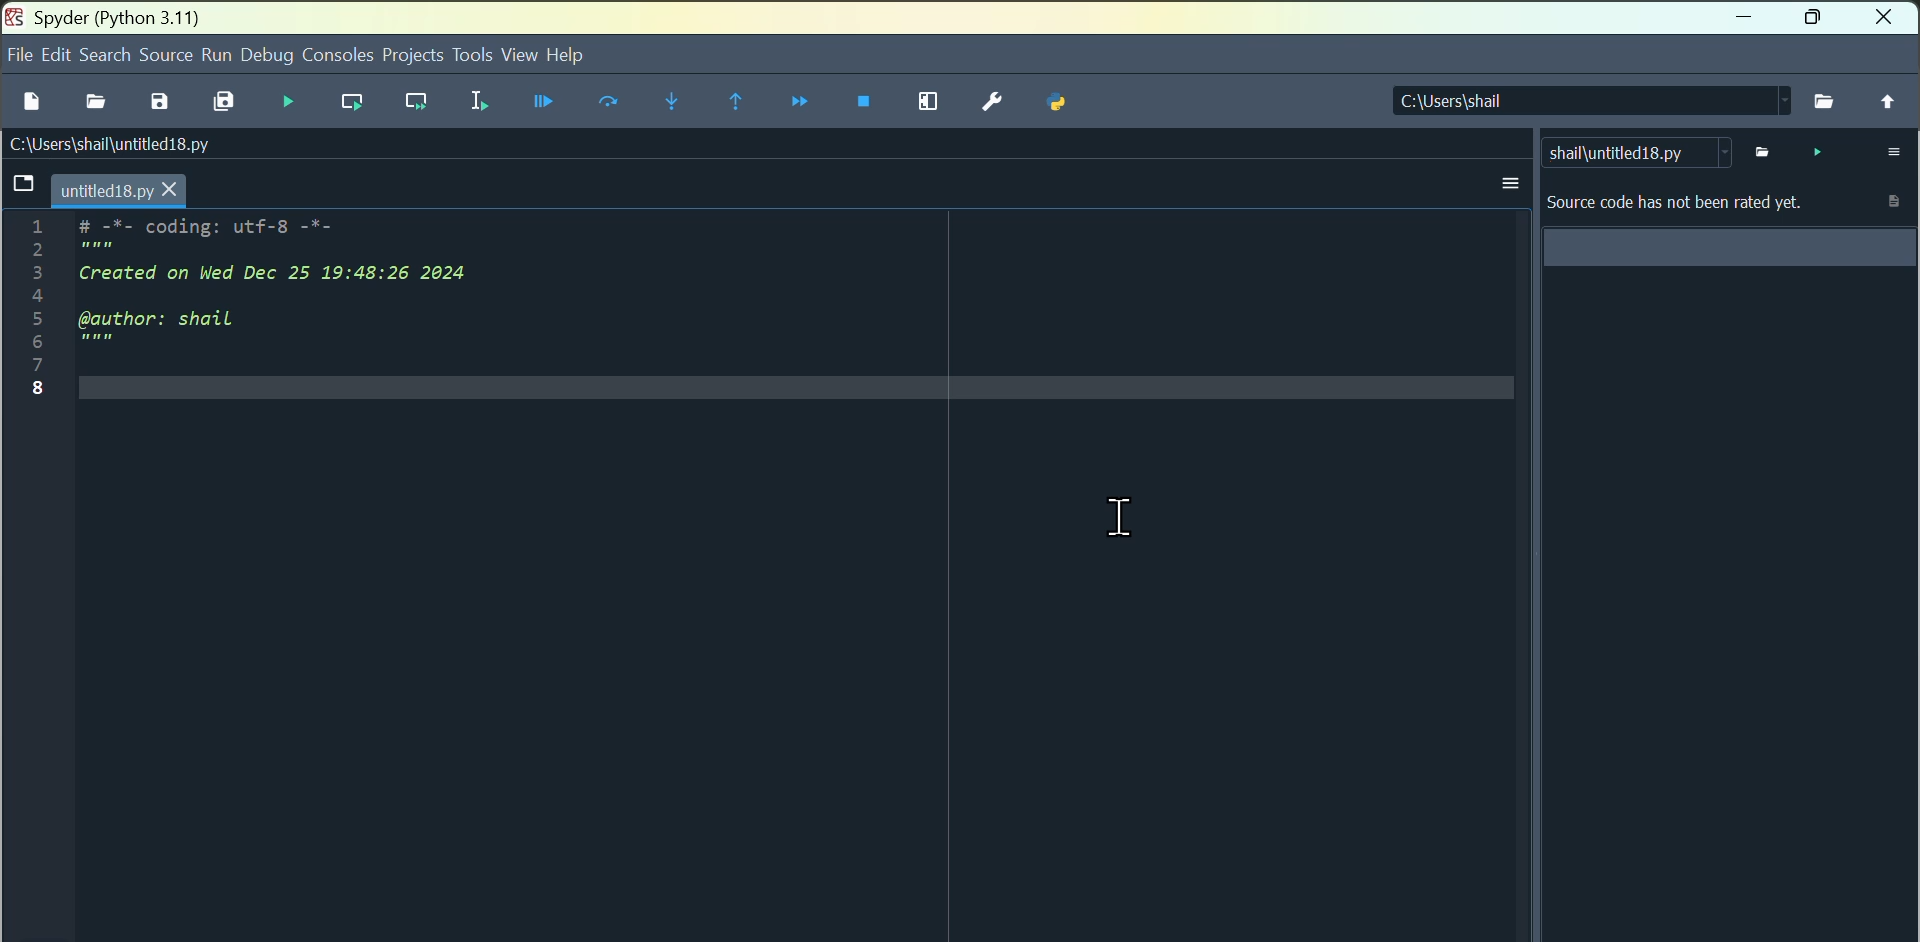 The height and width of the screenshot is (942, 1920). I want to click on options, so click(1510, 184).